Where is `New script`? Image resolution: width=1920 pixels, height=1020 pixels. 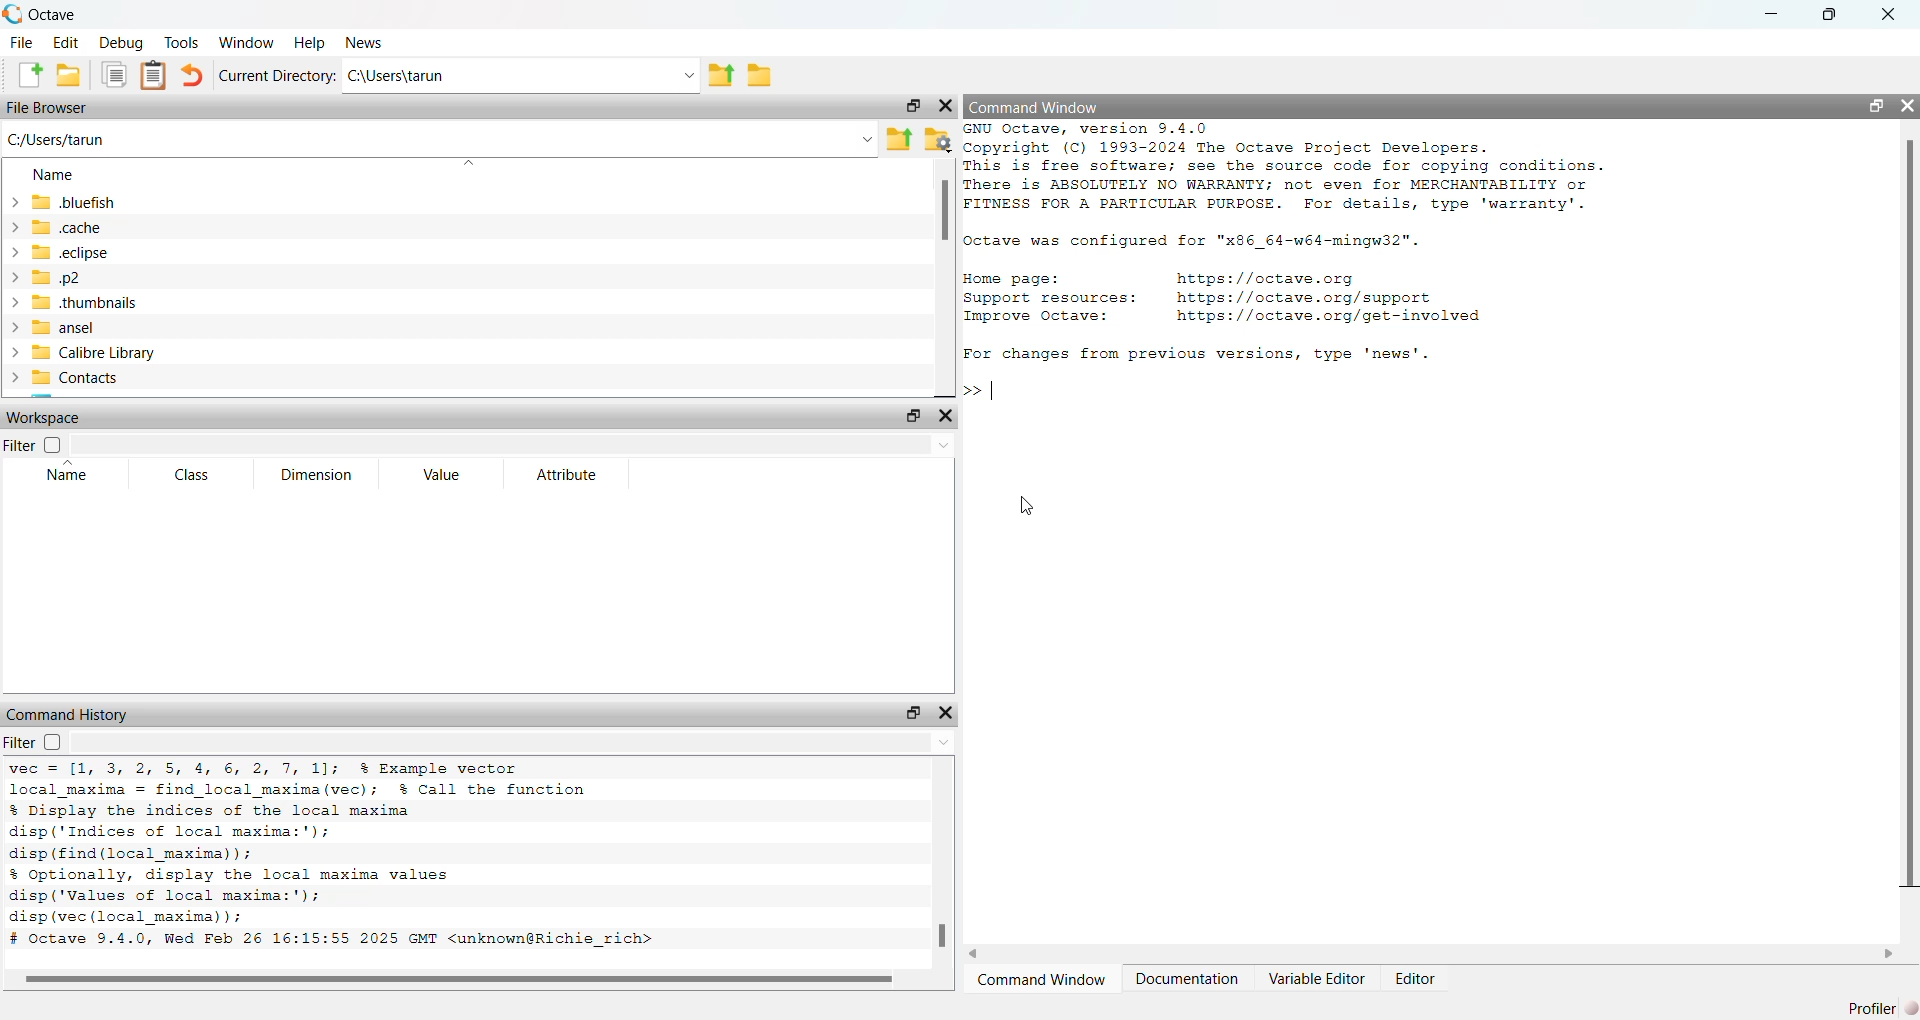 New script is located at coordinates (27, 74).